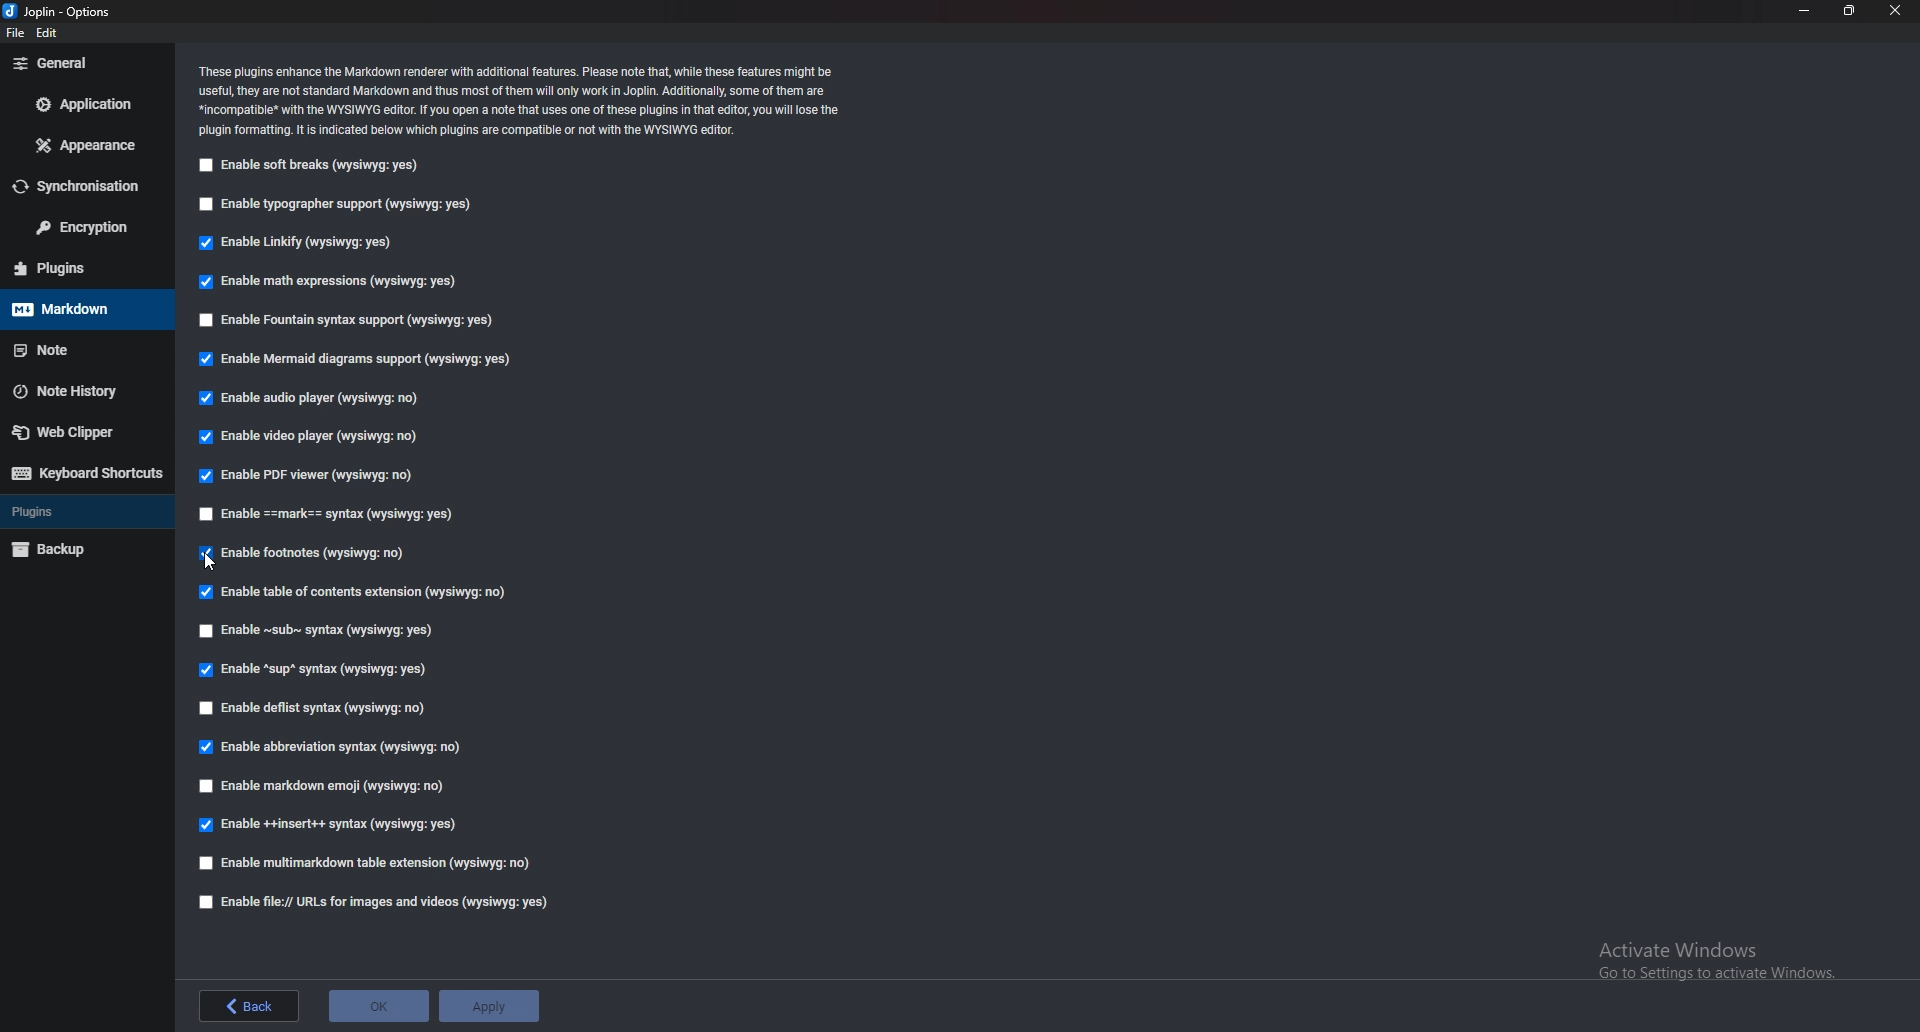  I want to click on Enable sup syntax, so click(319, 668).